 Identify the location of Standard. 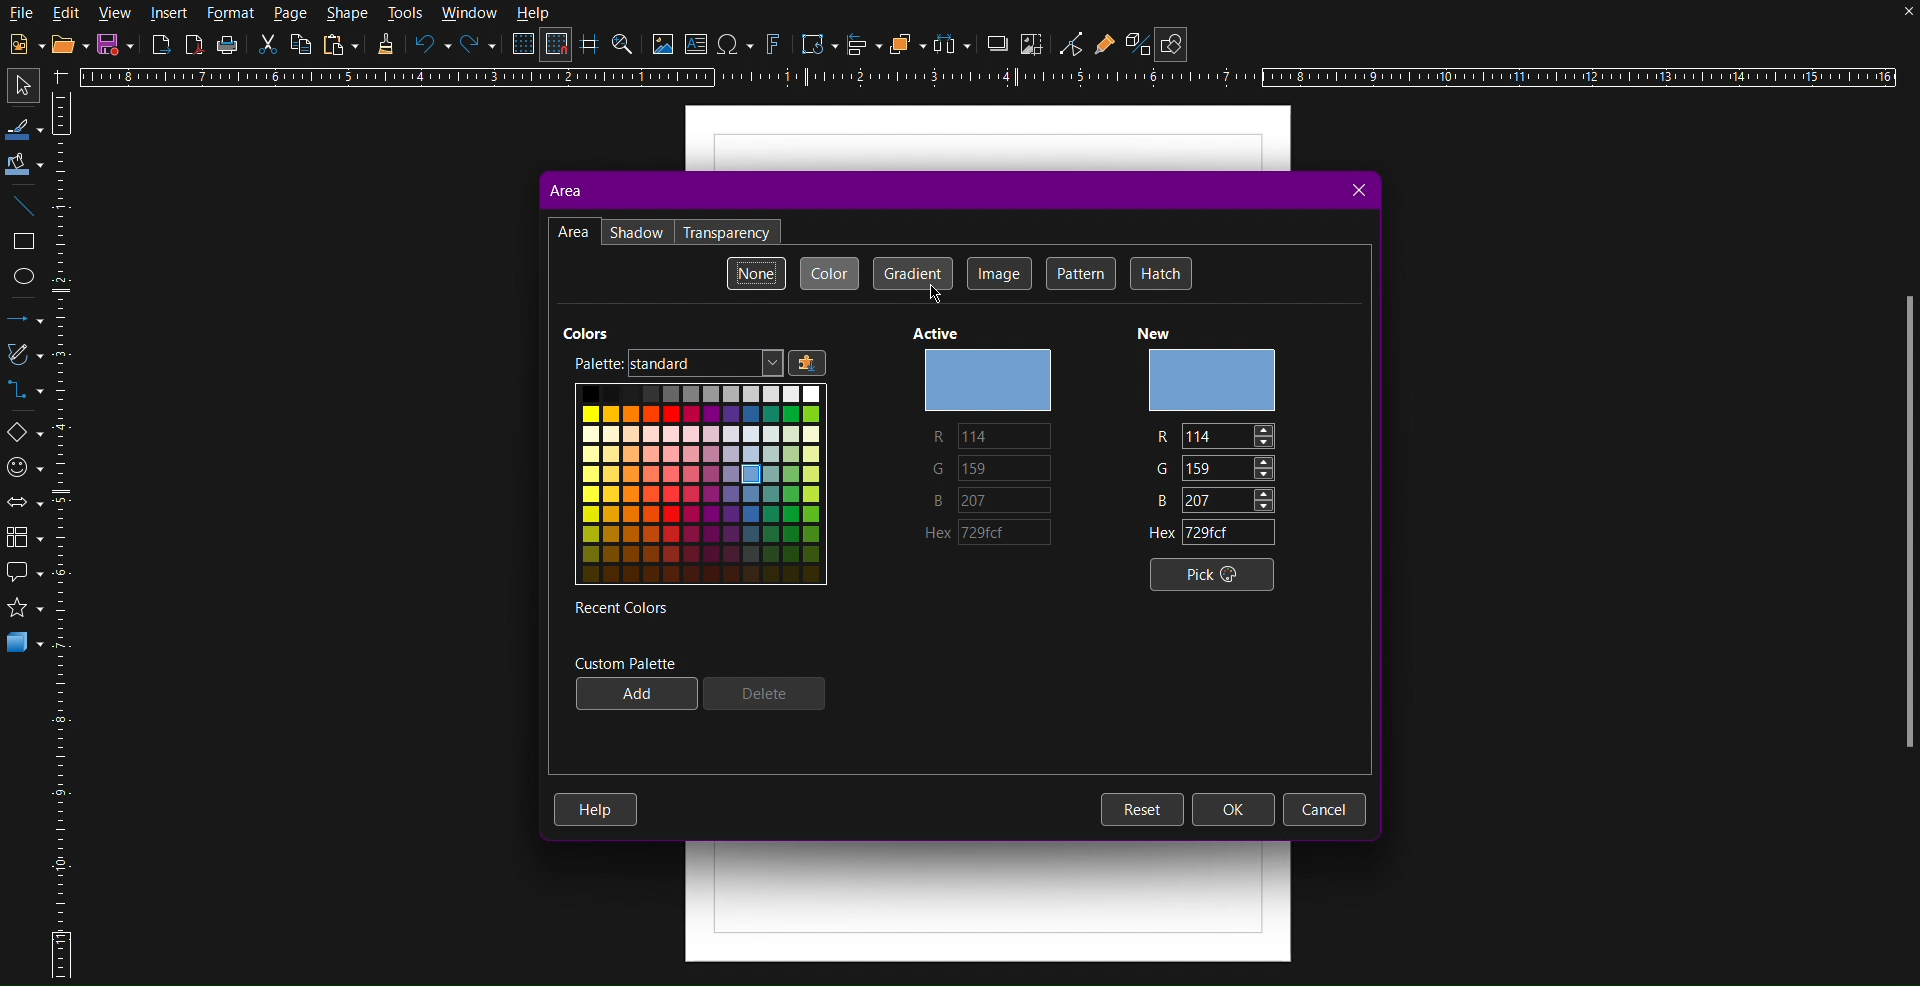
(726, 364).